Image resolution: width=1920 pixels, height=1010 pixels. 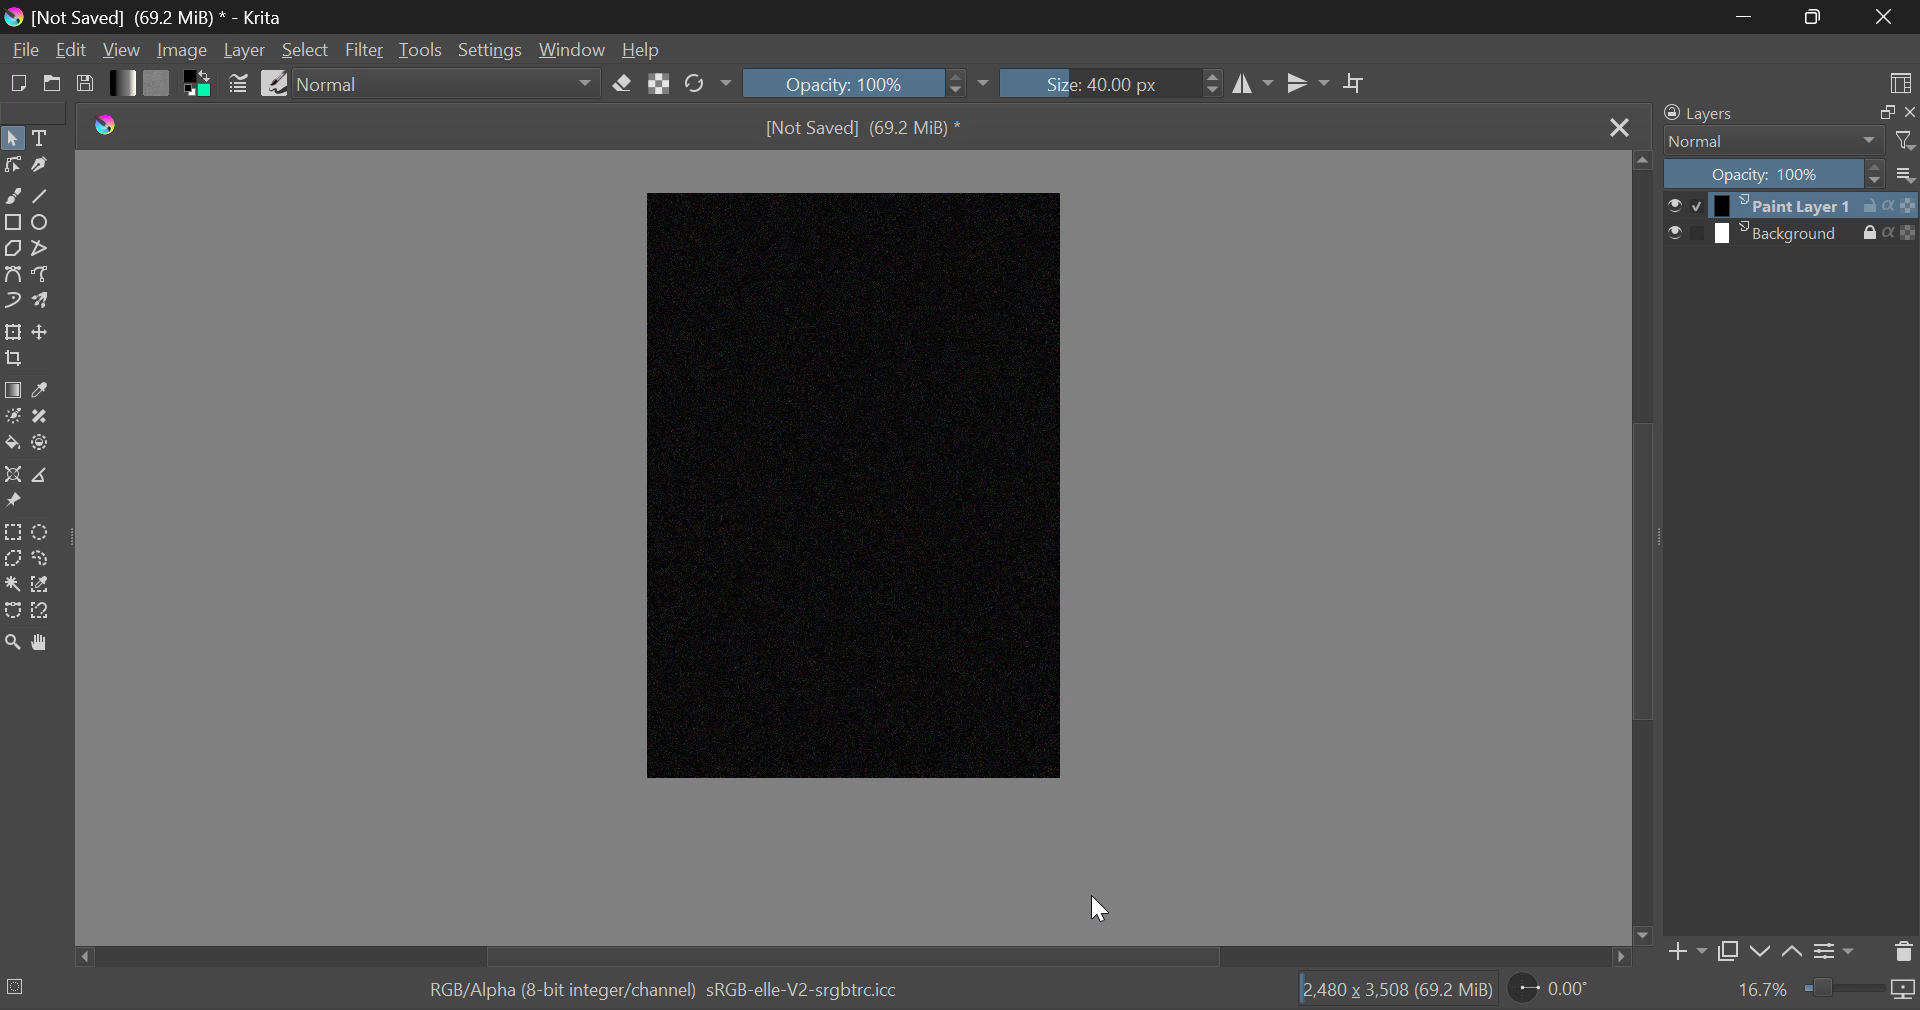 I want to click on Freehand Selection, so click(x=43, y=560).